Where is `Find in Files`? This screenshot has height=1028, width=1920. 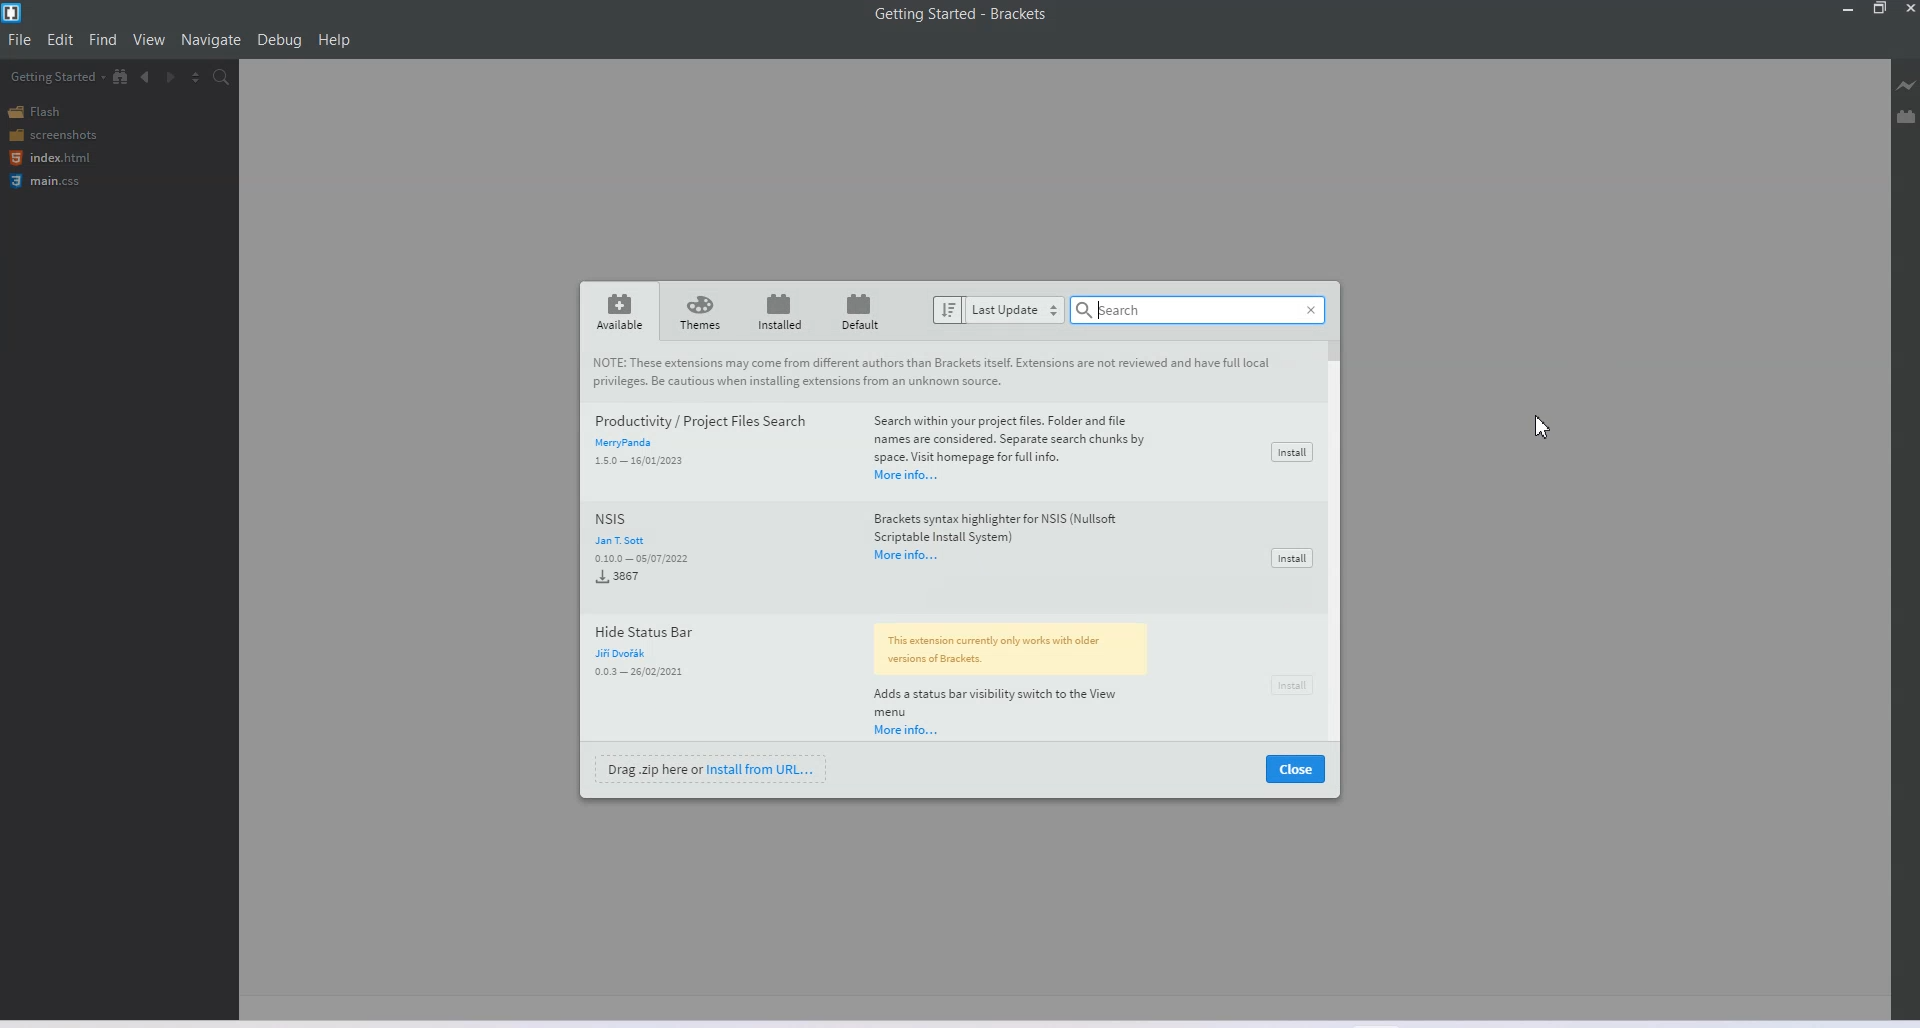
Find in Files is located at coordinates (222, 77).